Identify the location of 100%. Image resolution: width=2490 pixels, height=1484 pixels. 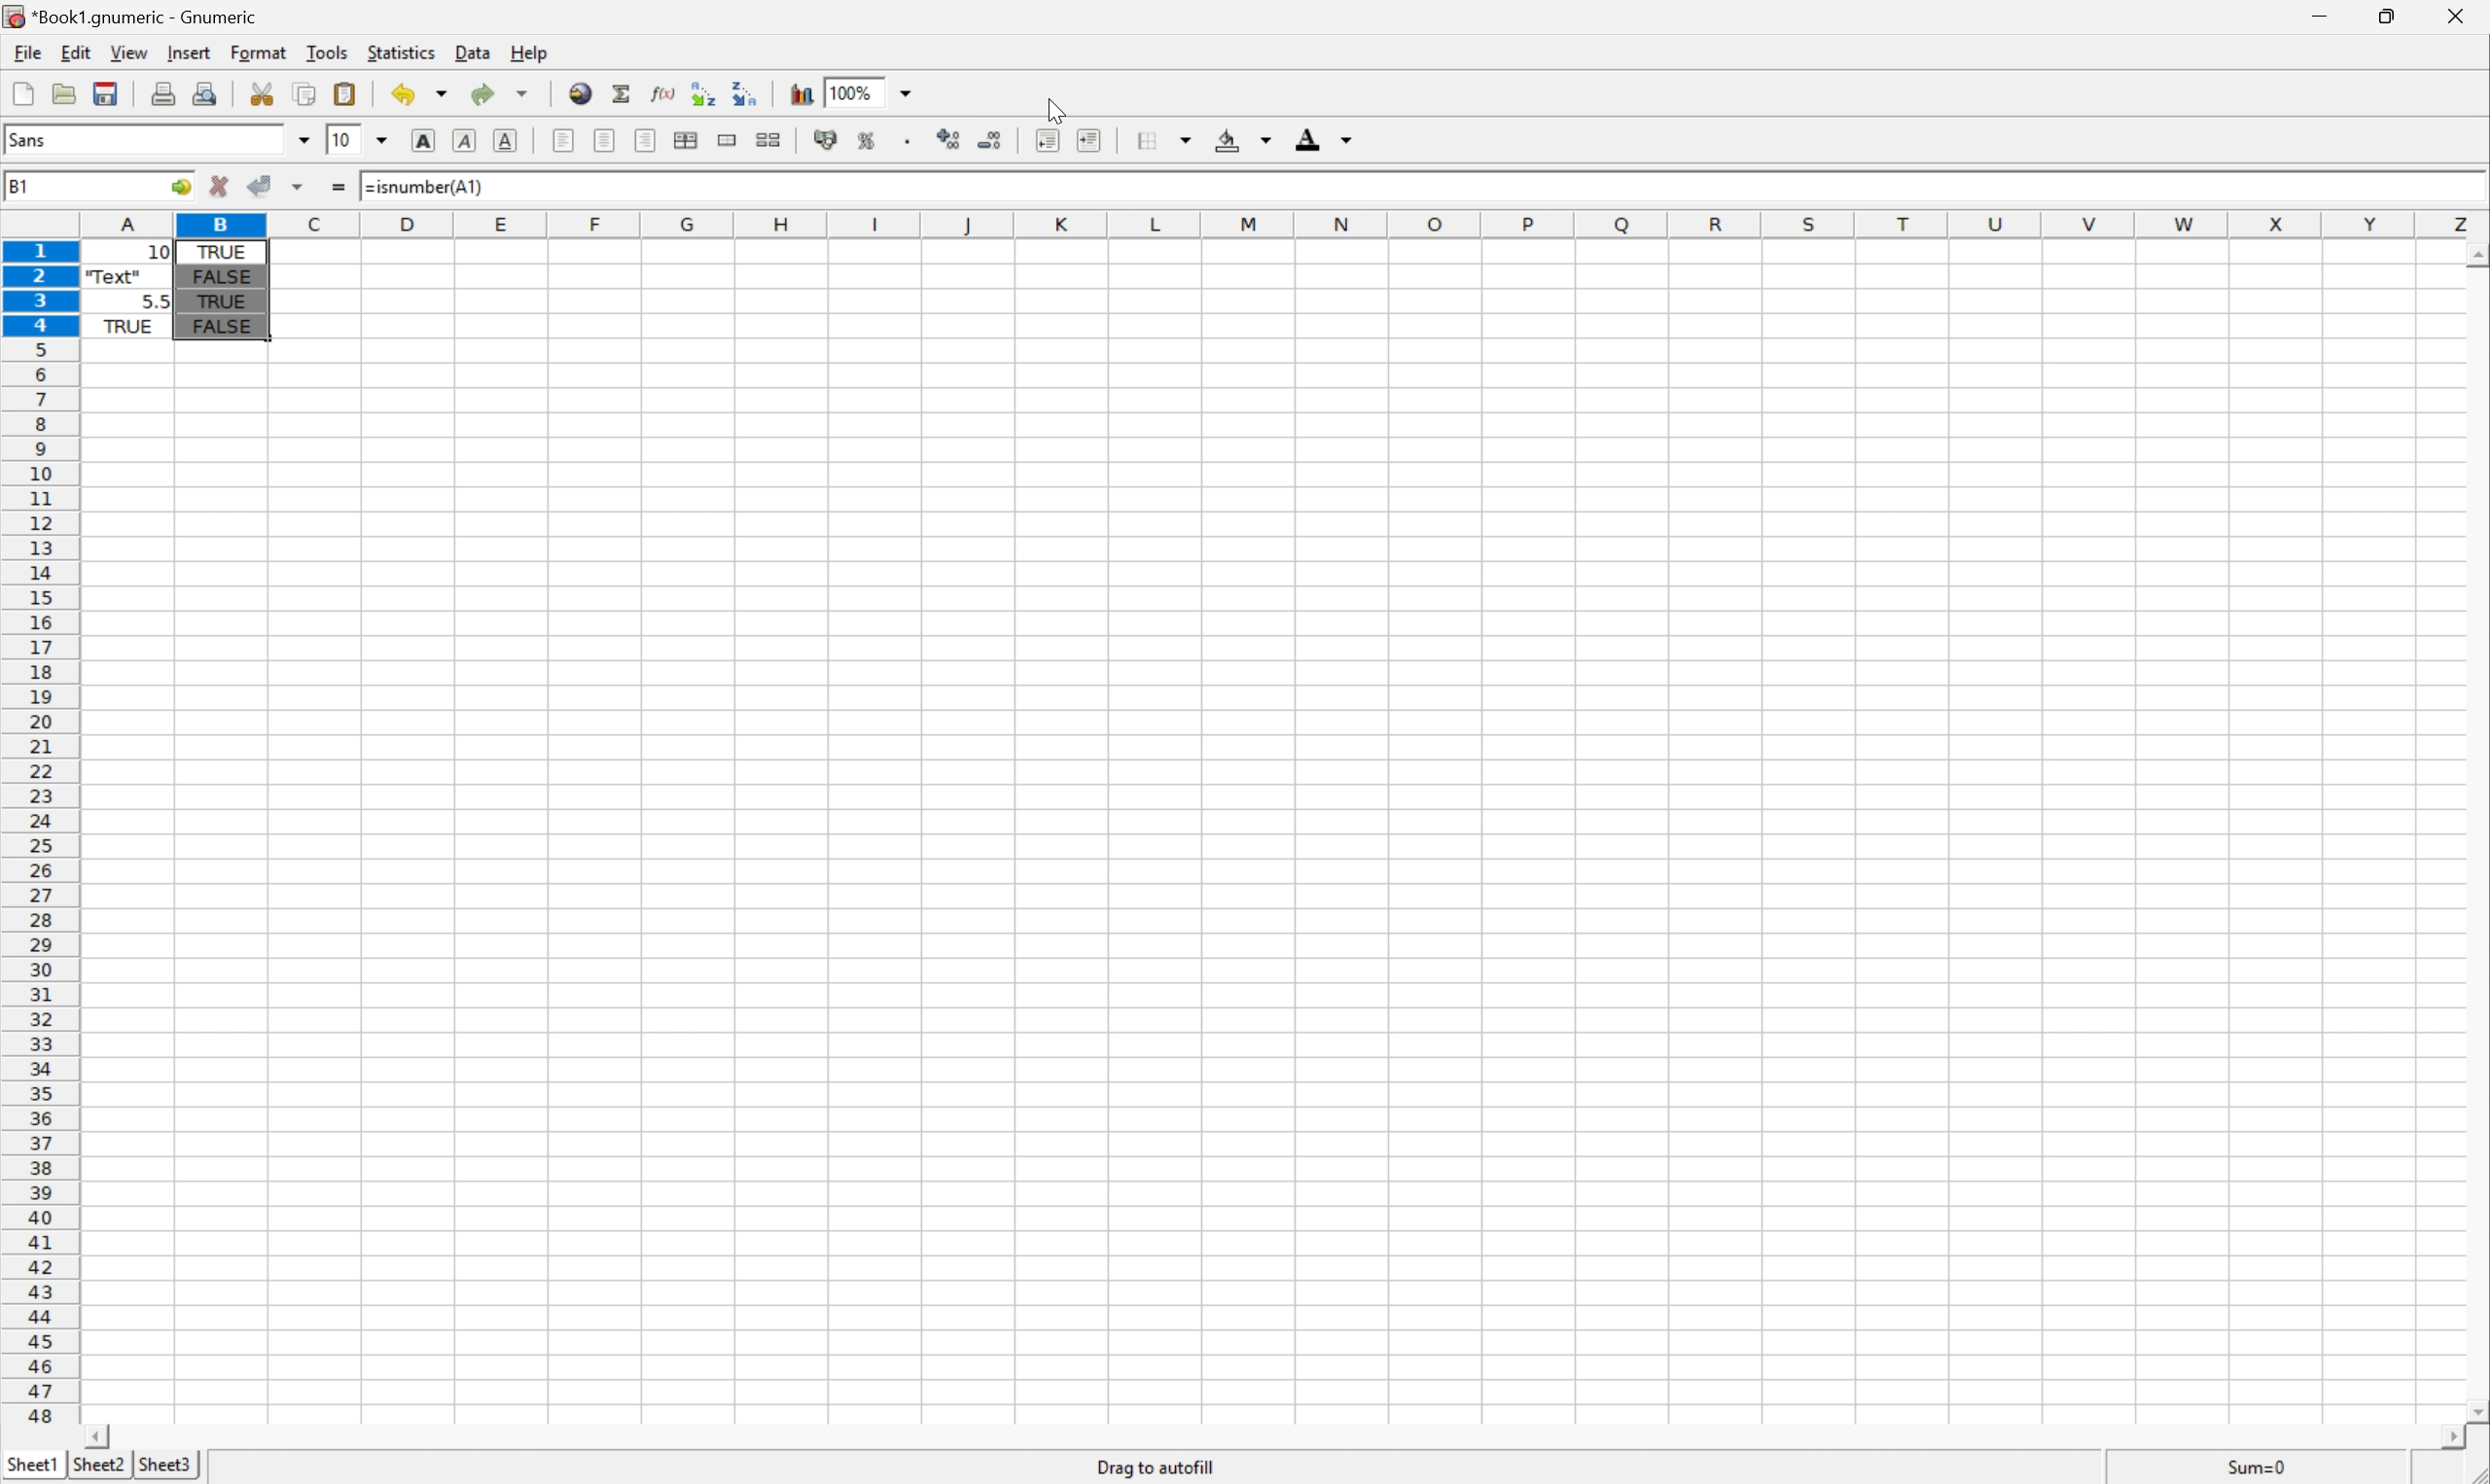
(855, 91).